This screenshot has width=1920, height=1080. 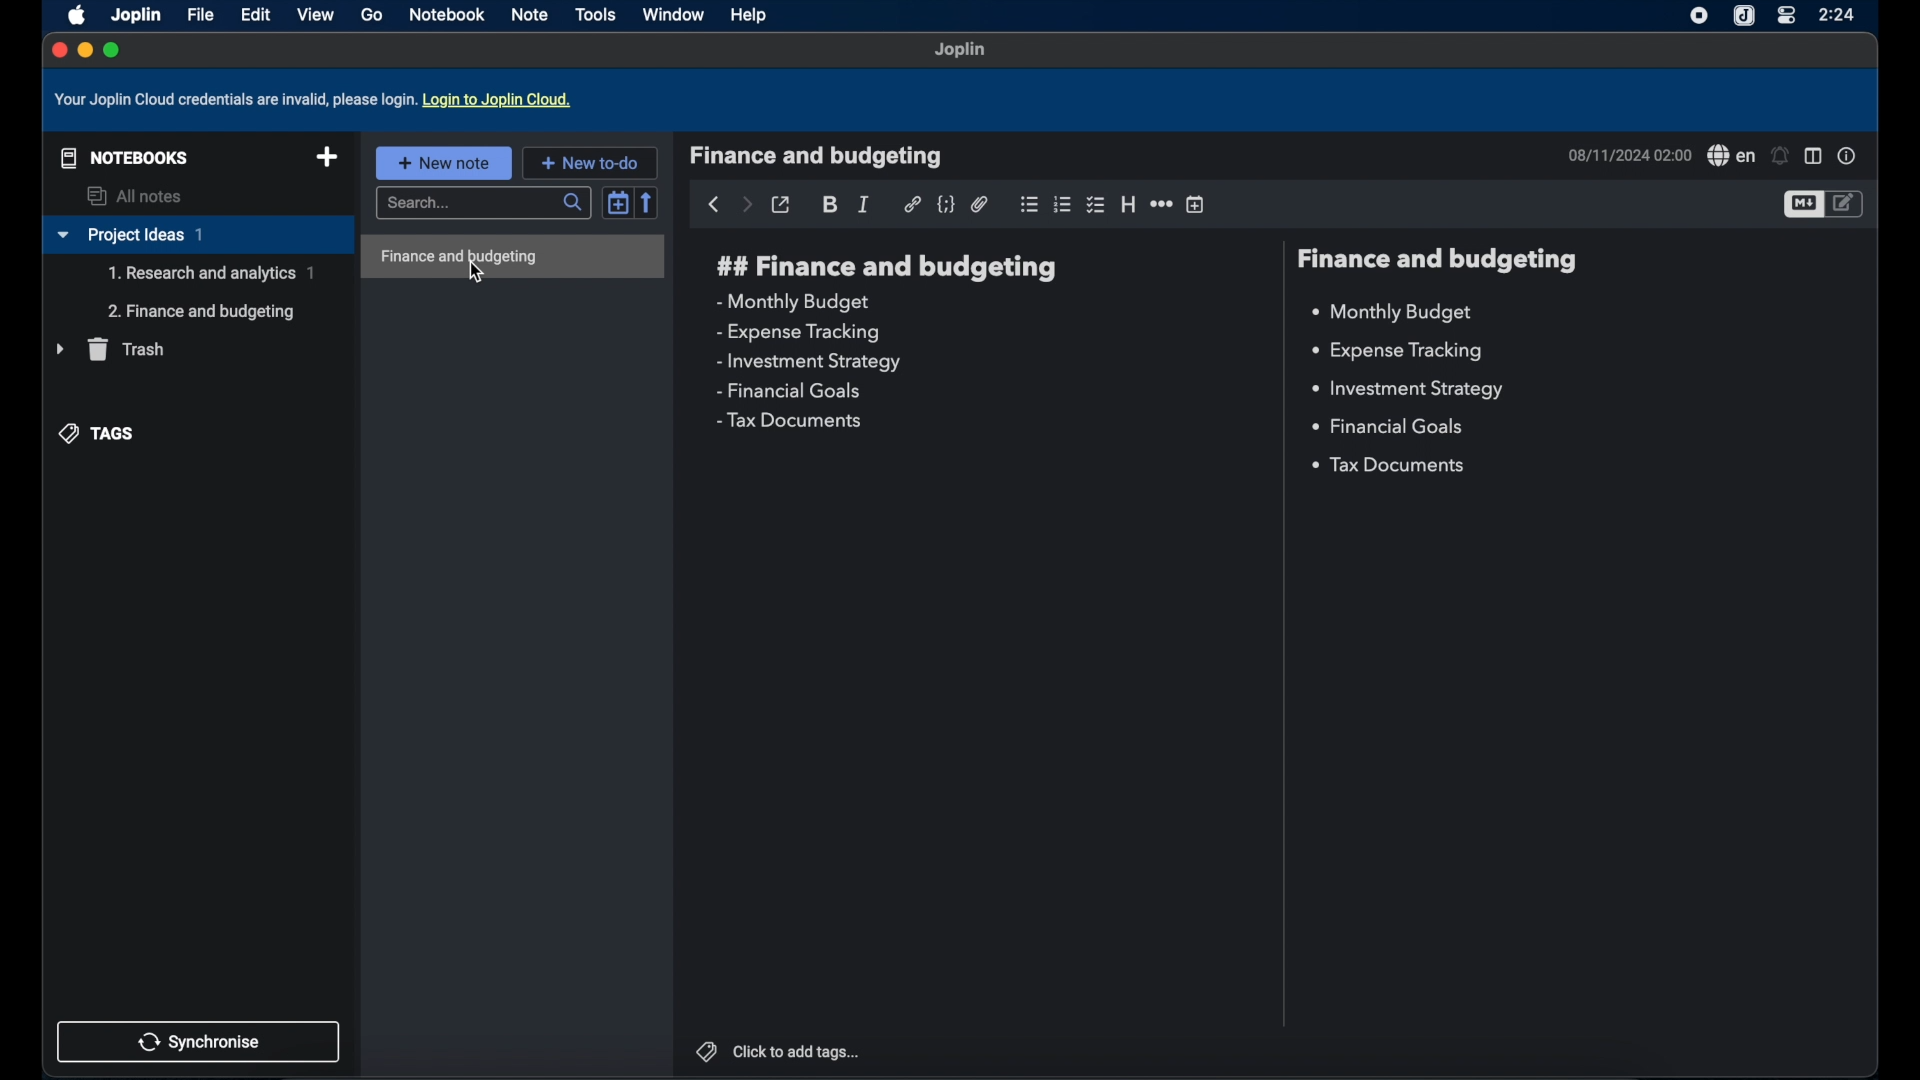 What do you see at coordinates (443, 162) in the screenshot?
I see `new note` at bounding box center [443, 162].